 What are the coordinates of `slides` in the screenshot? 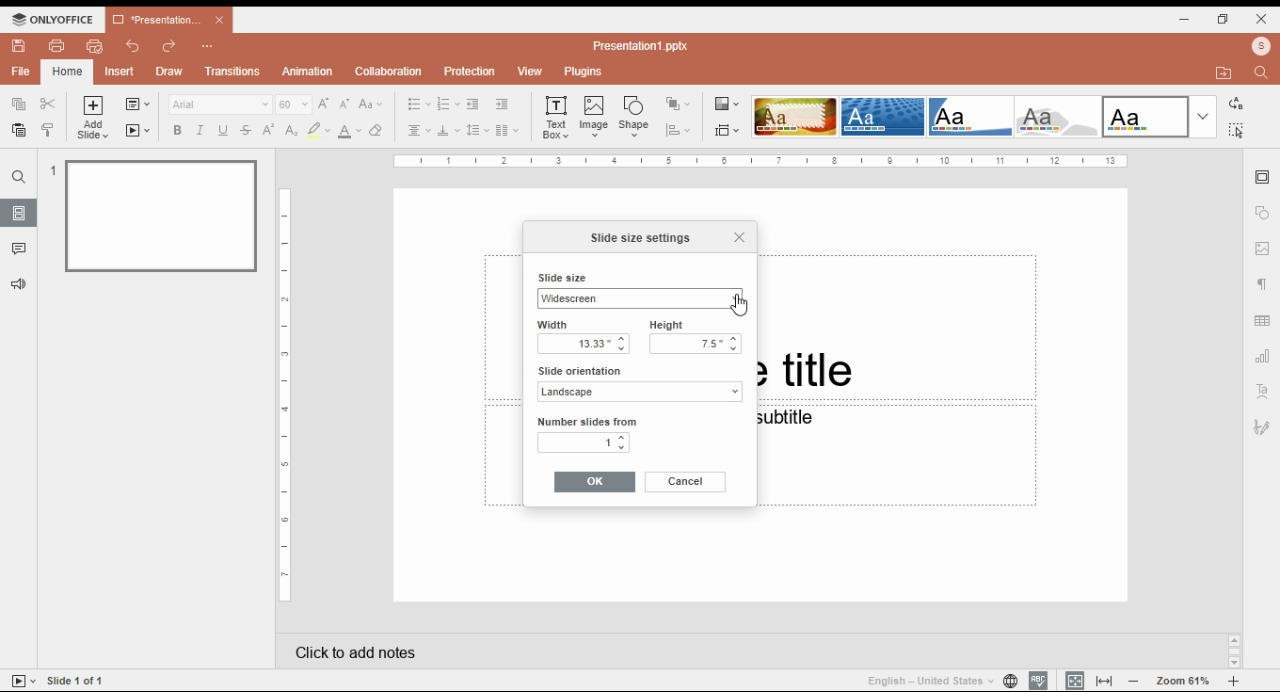 It's located at (19, 212).